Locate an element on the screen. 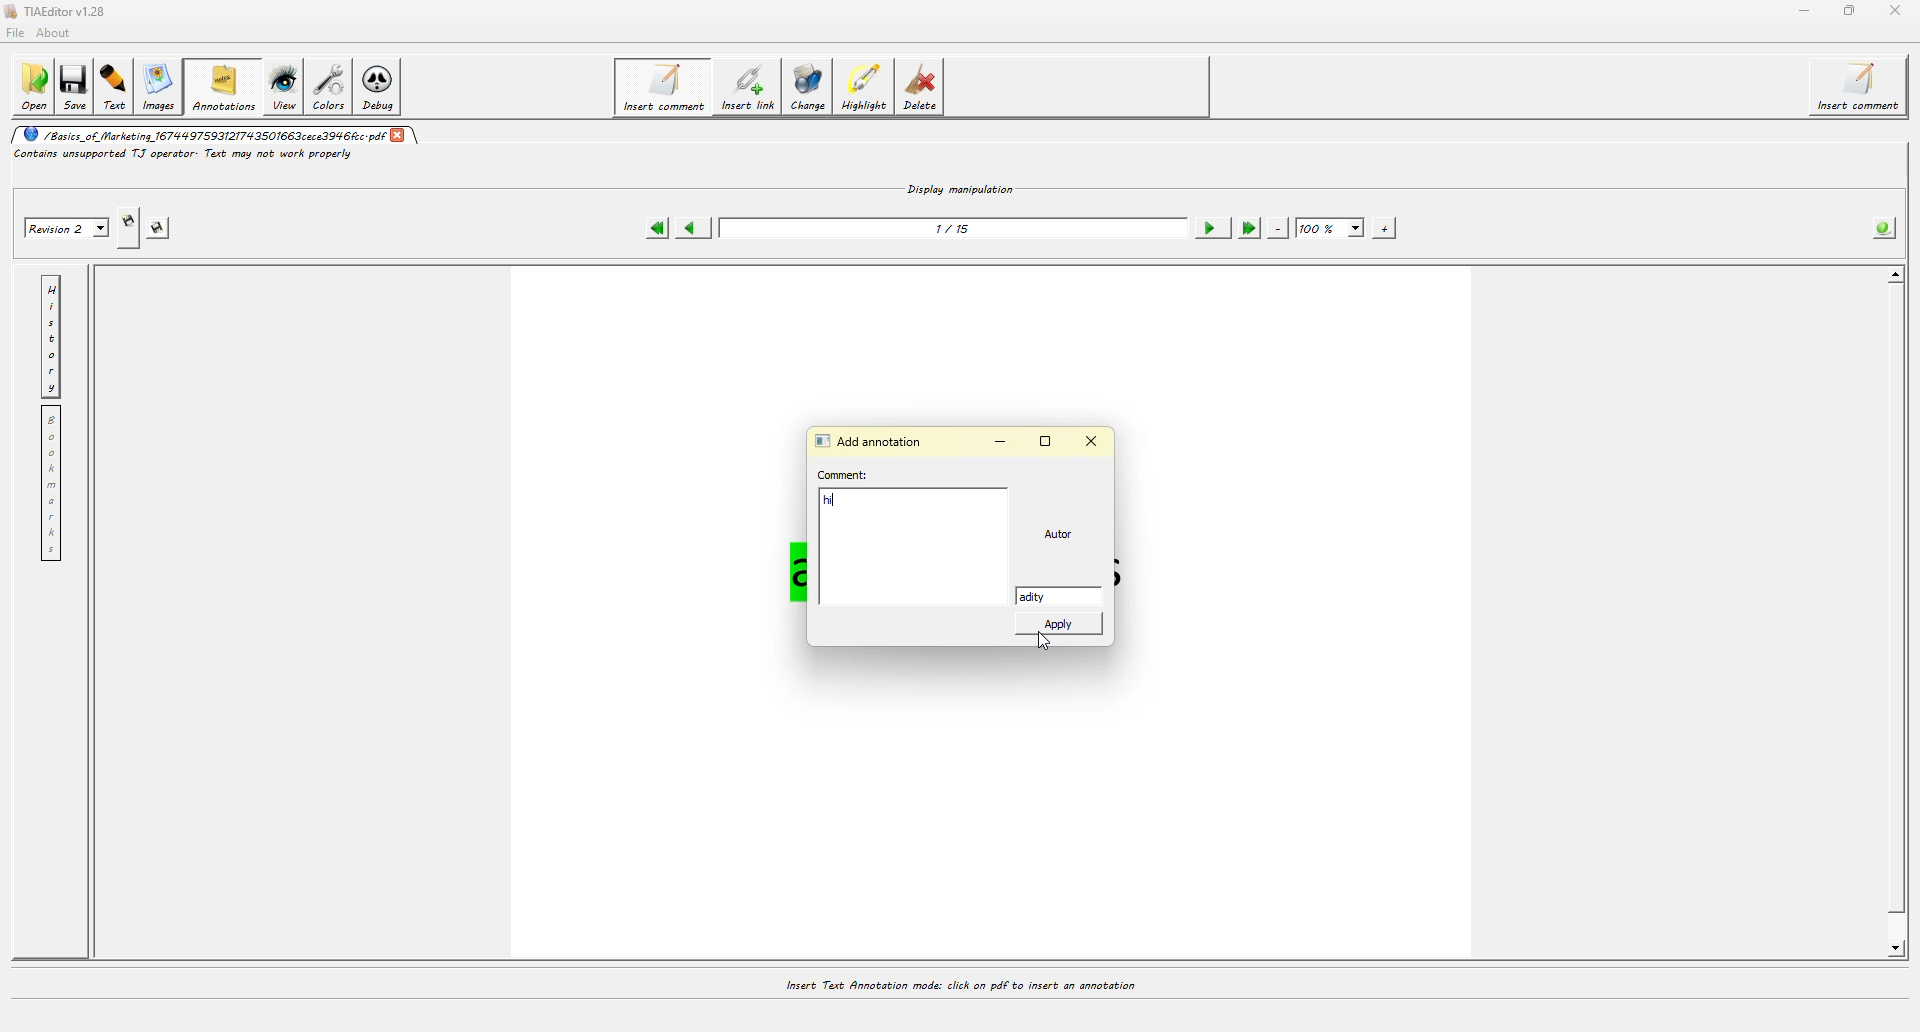 This screenshot has width=1920, height=1032. insert link is located at coordinates (747, 90).